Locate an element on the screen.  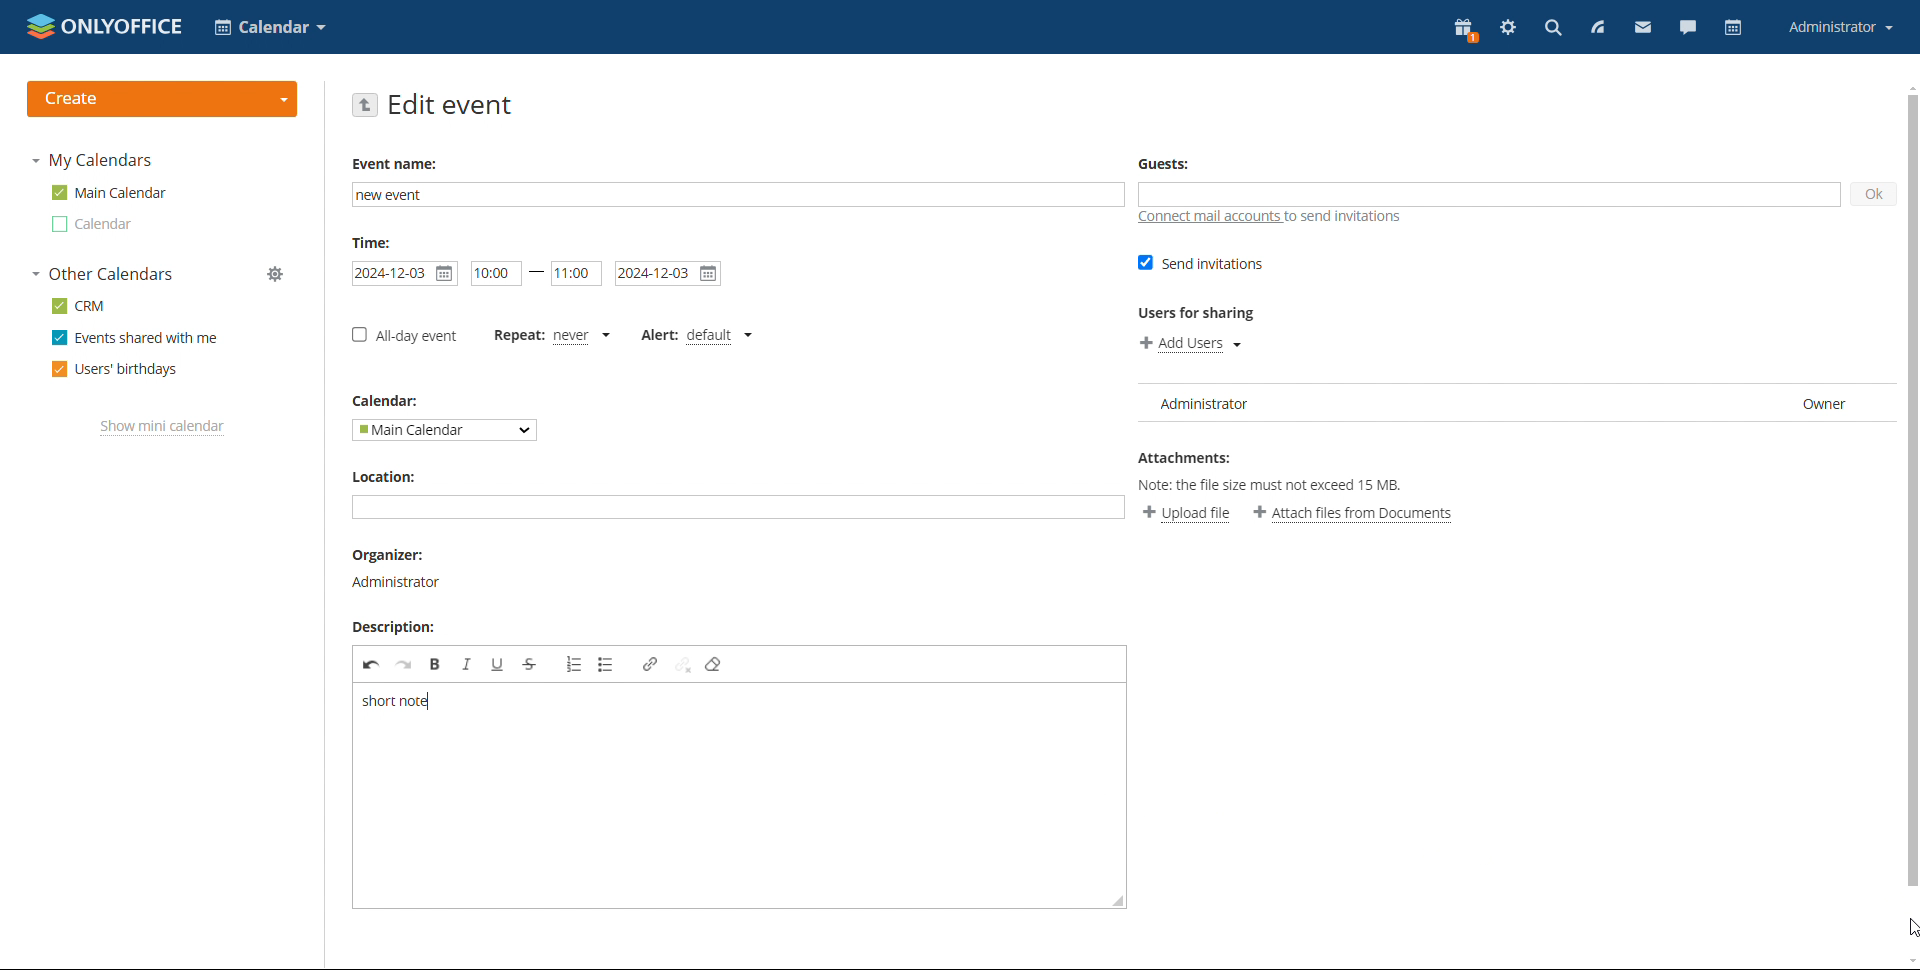
resize is located at coordinates (1117, 900).